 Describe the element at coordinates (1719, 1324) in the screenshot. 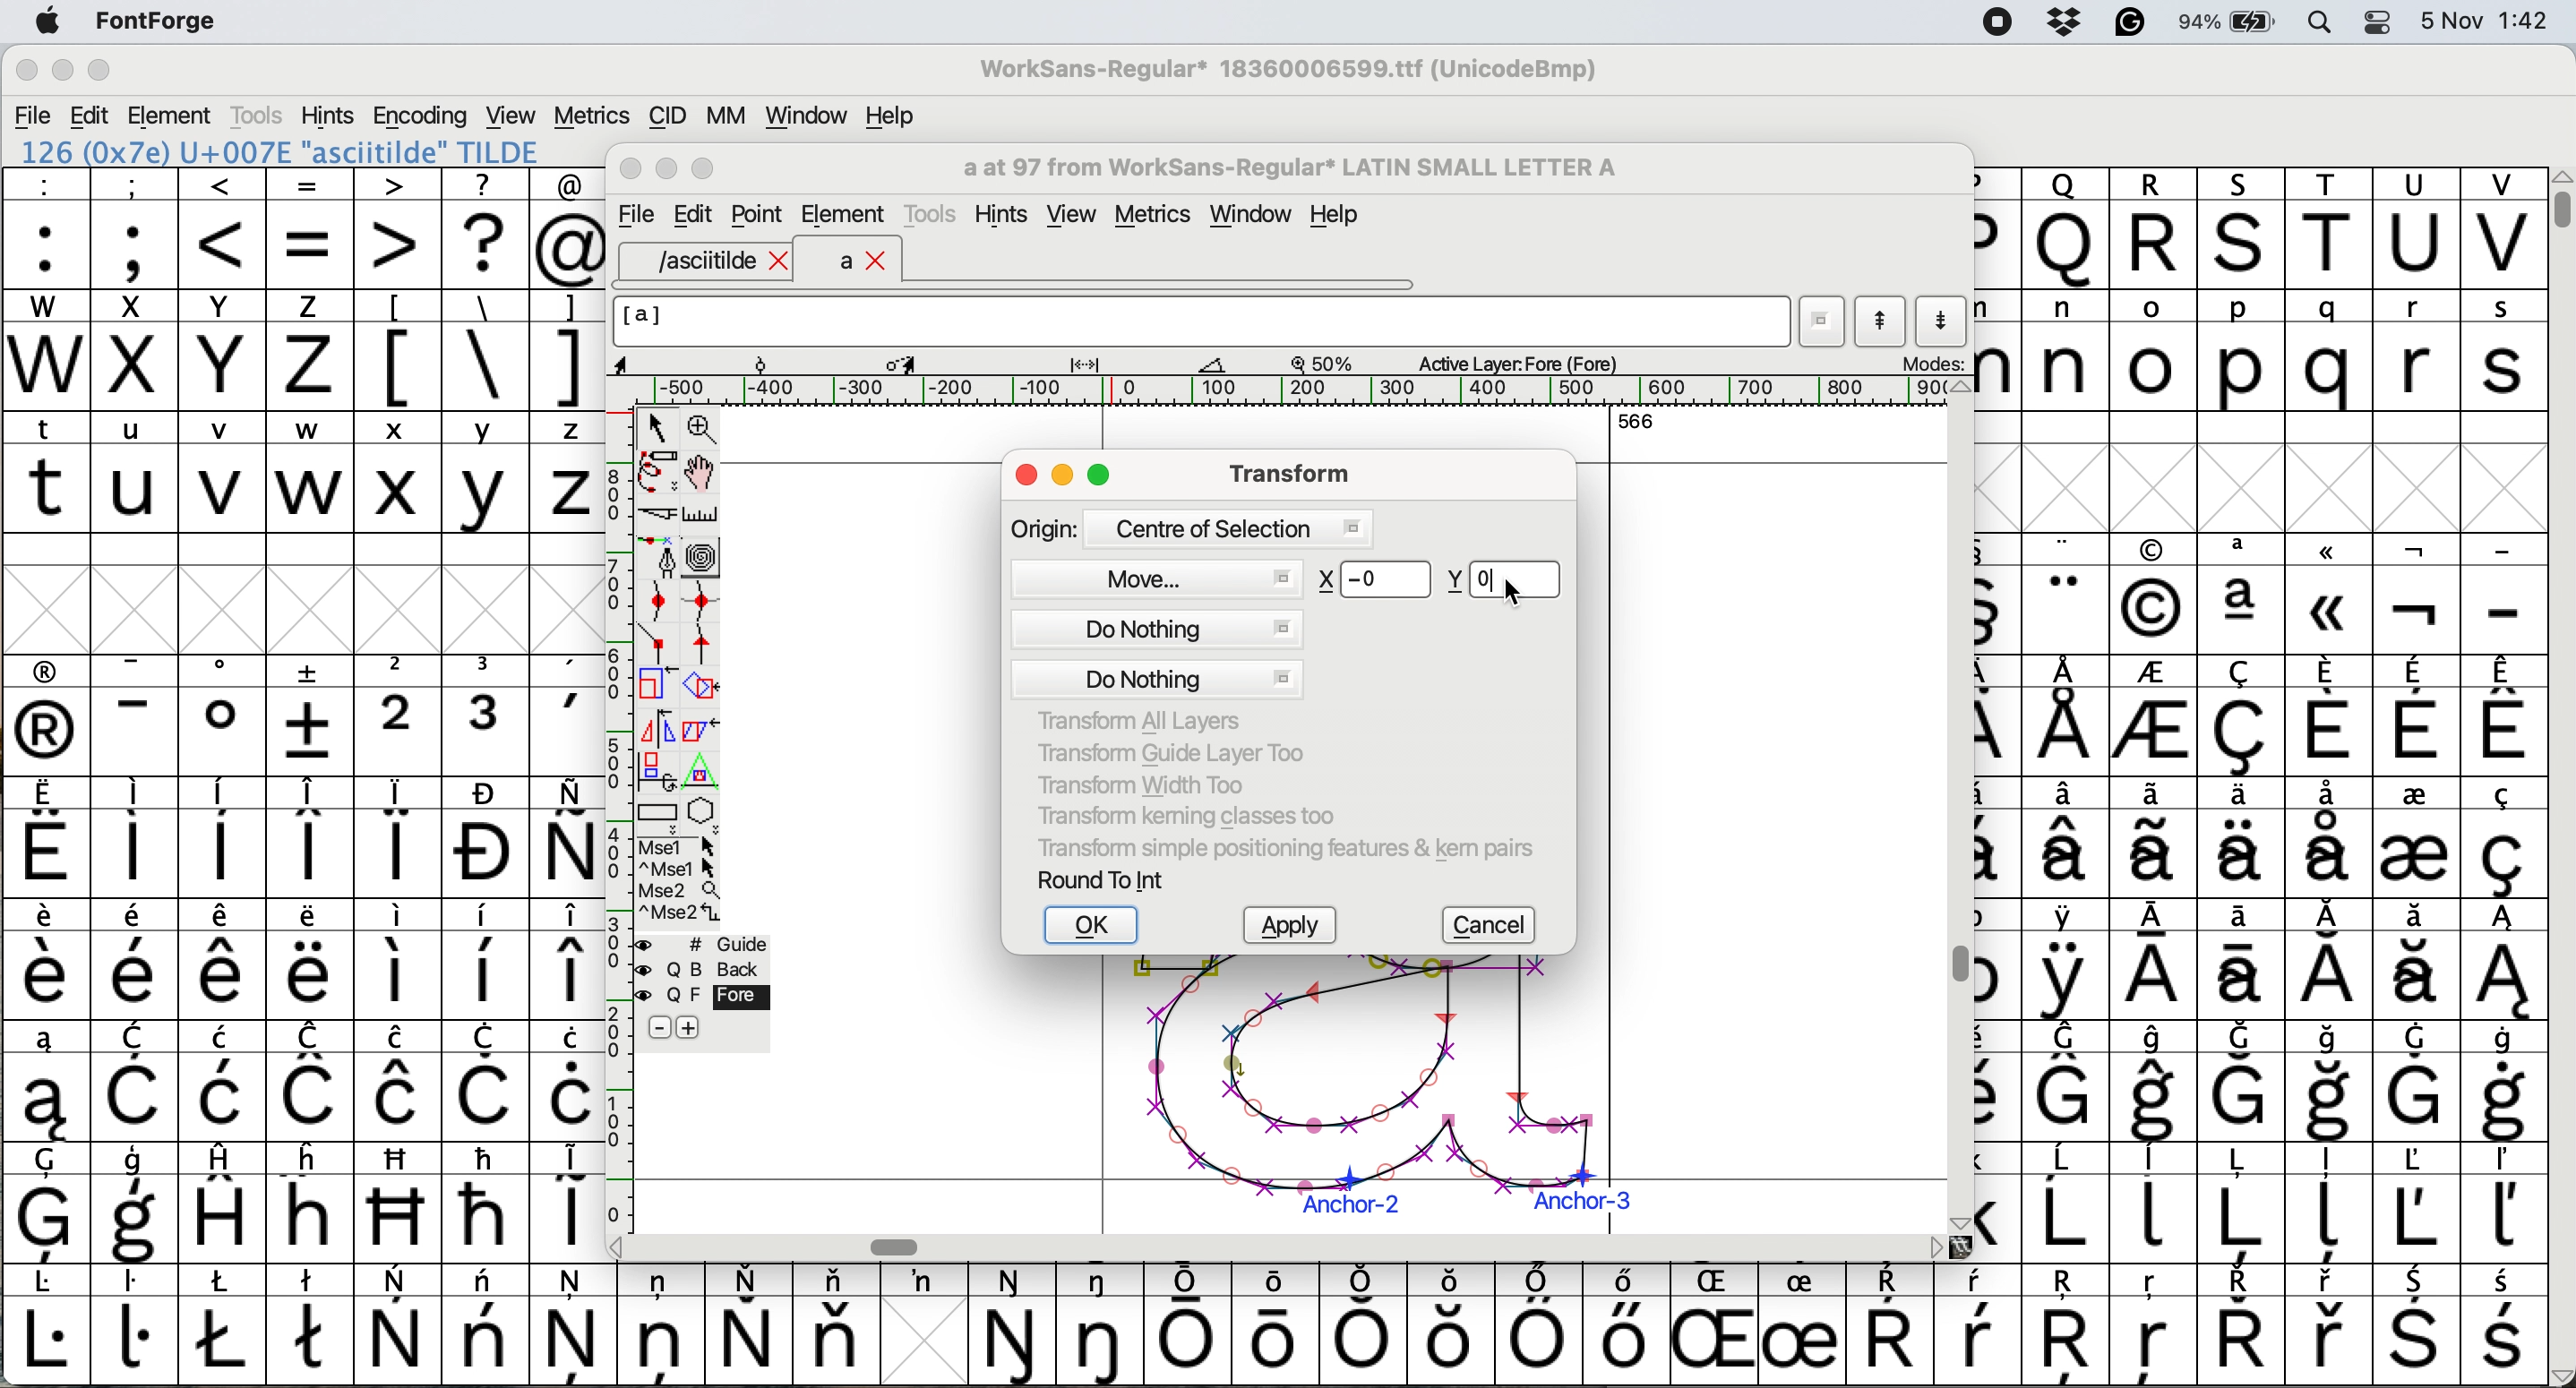

I see `` at that location.